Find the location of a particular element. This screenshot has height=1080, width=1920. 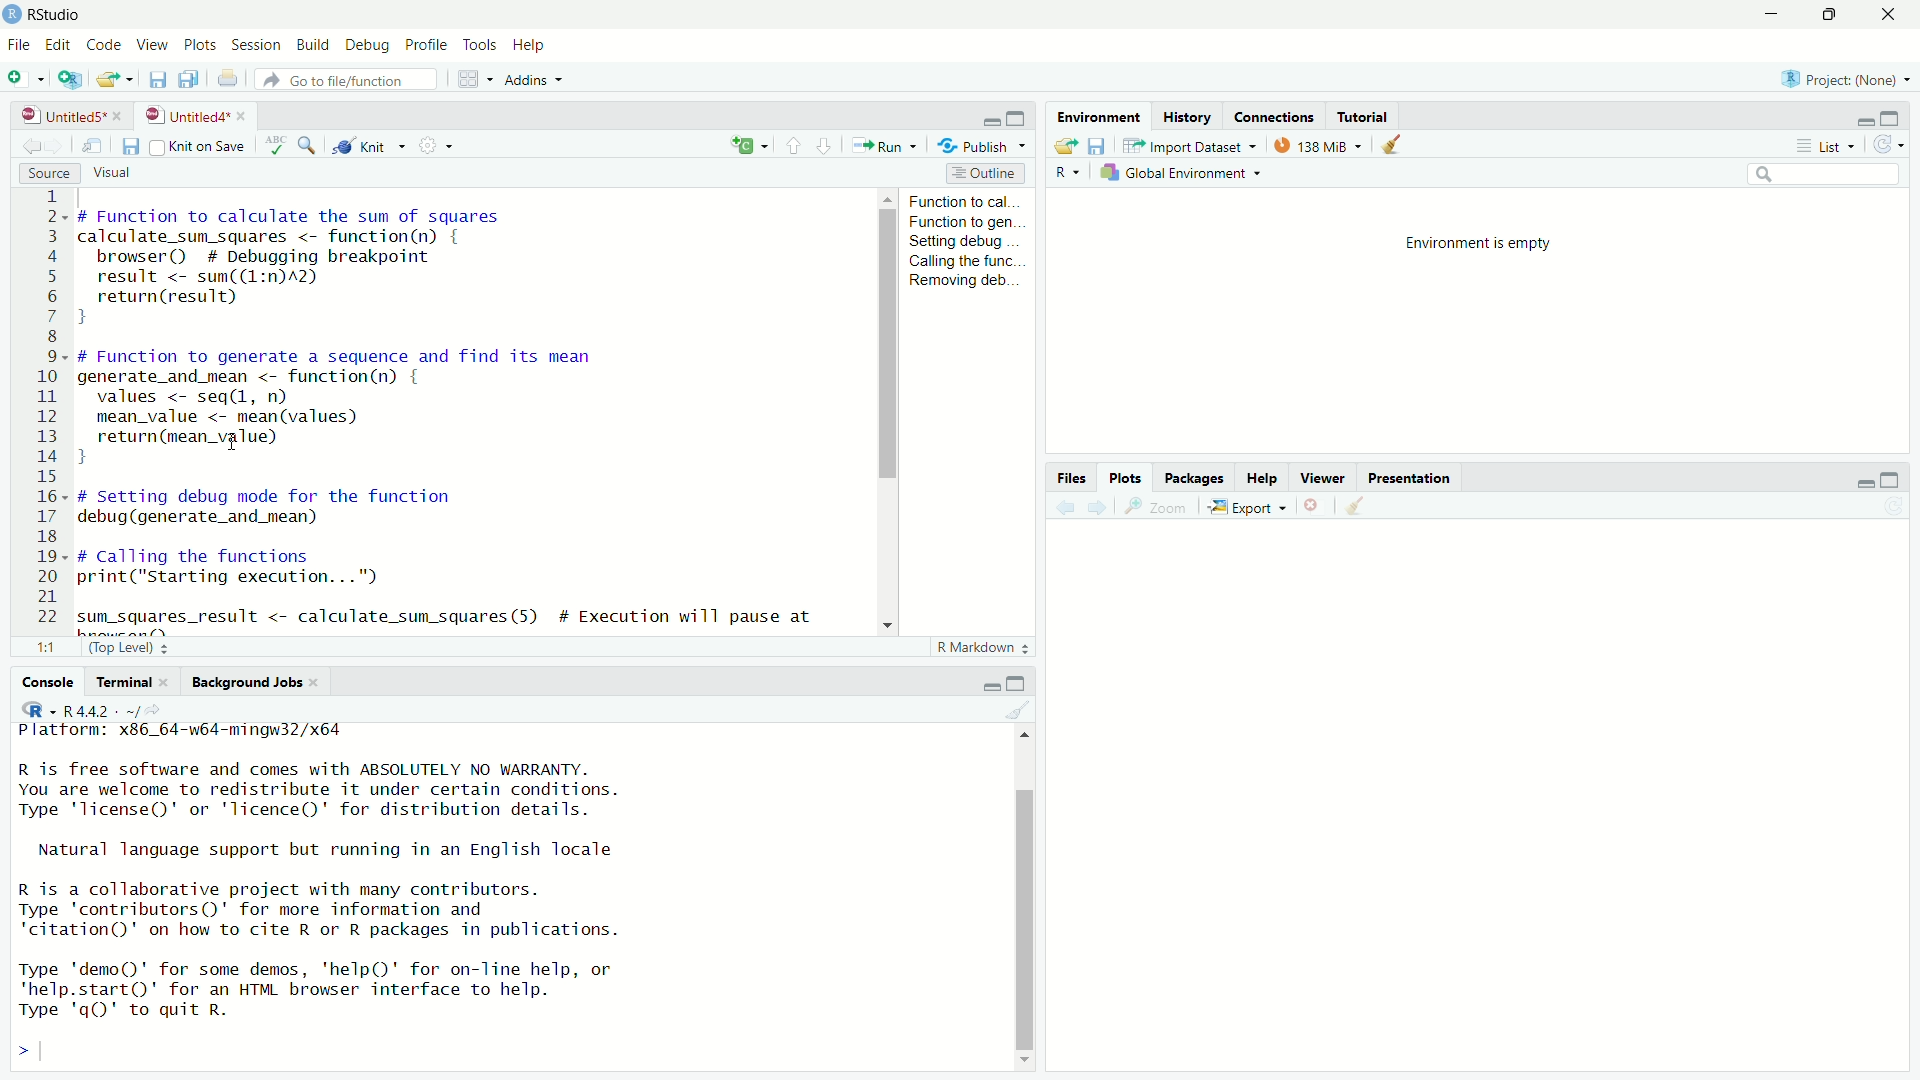

clear console is located at coordinates (1020, 708).